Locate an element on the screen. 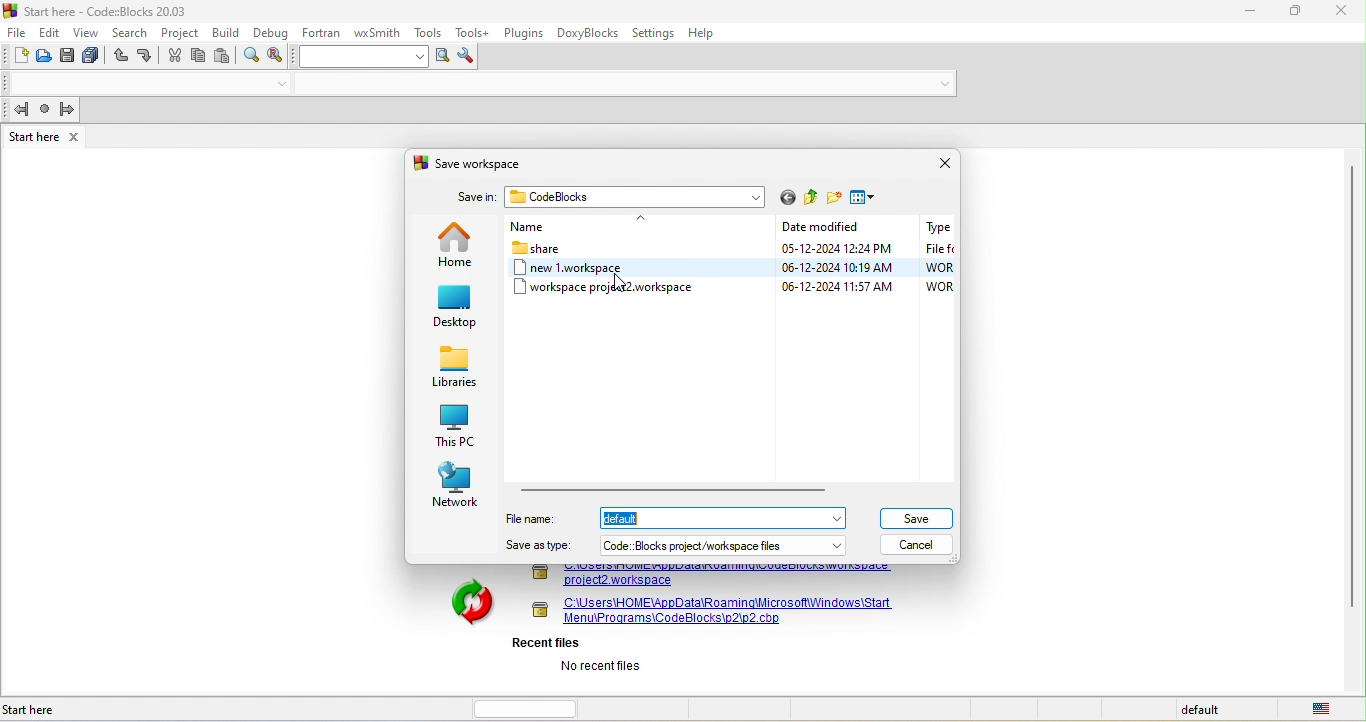 This screenshot has height=722, width=1366. share 05-12-2024 12:24 PM File is located at coordinates (733, 248).